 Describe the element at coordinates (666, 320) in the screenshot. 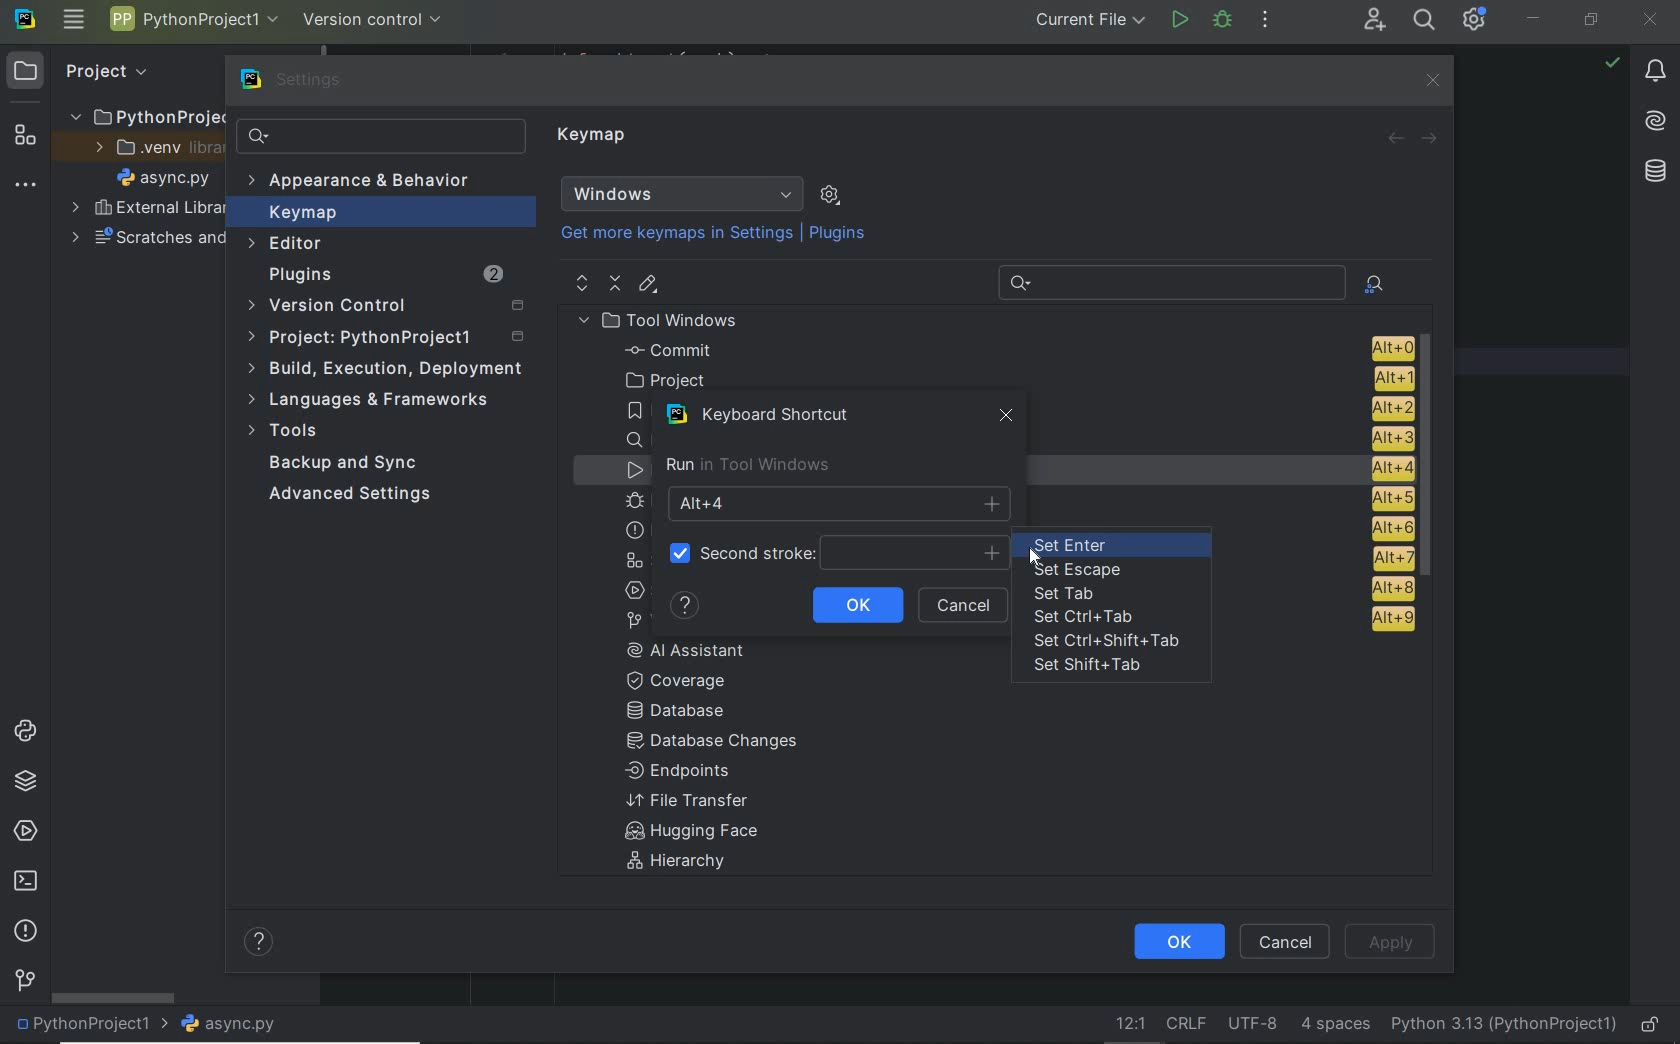

I see `Tool Windows` at that location.